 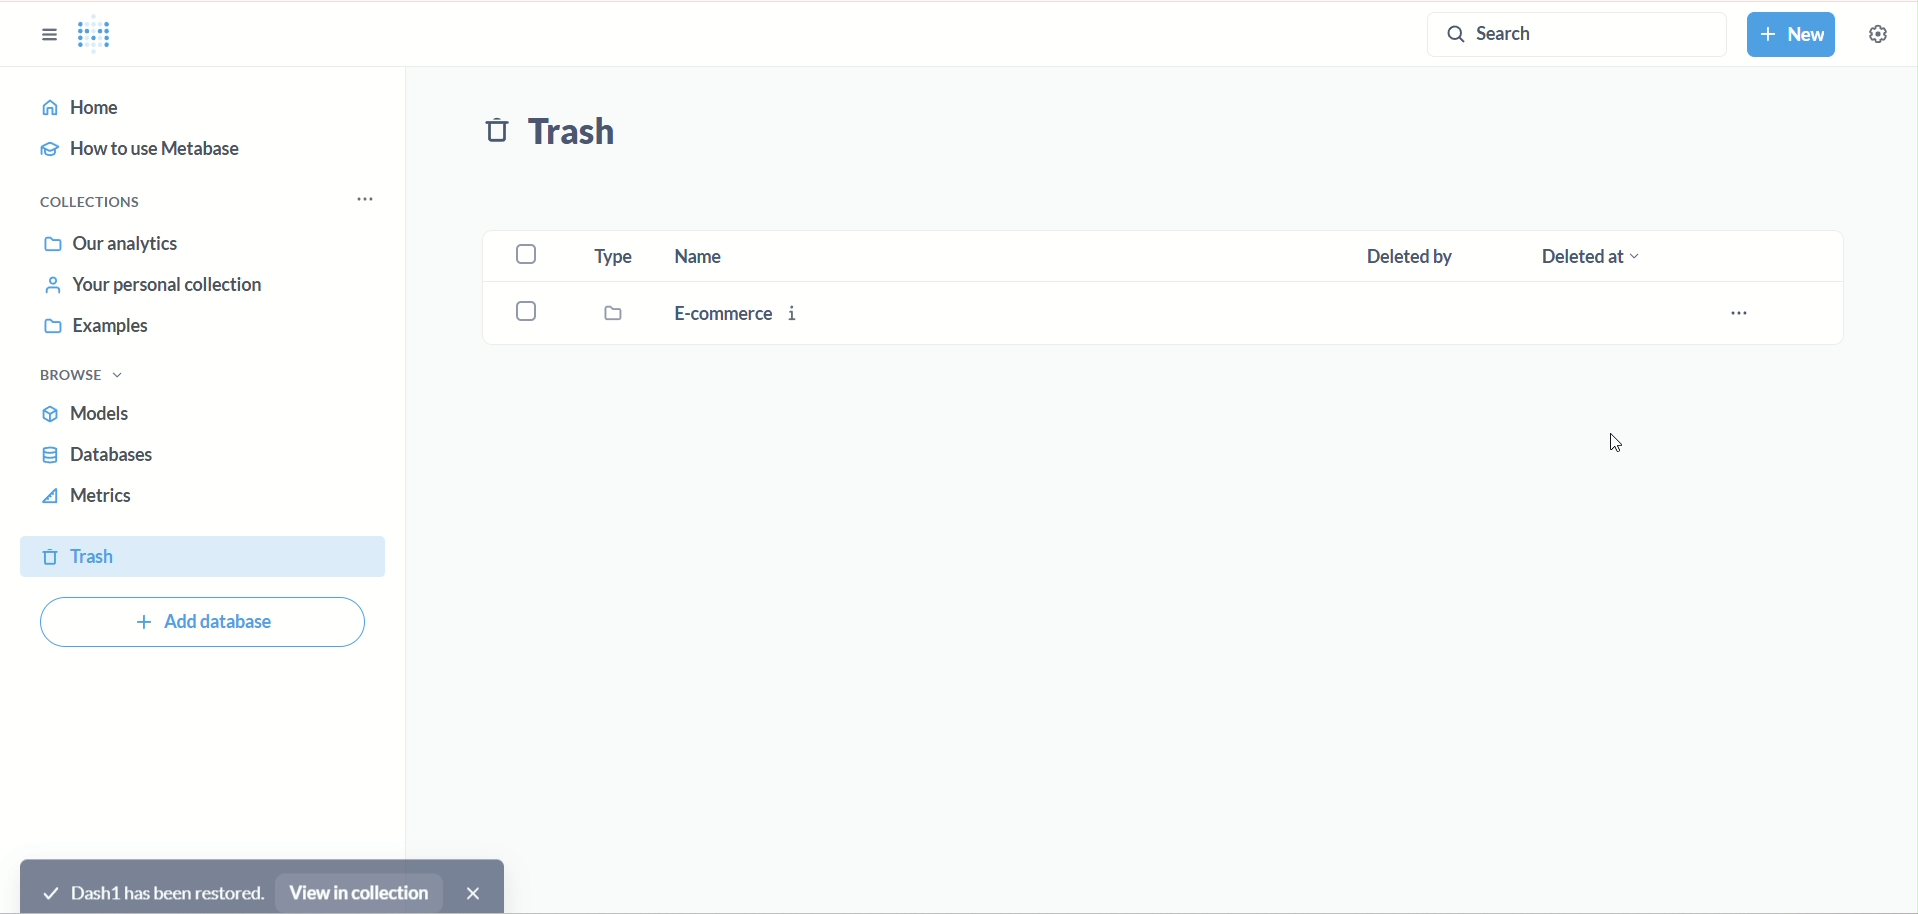 What do you see at coordinates (1798, 36) in the screenshot?
I see `new` at bounding box center [1798, 36].